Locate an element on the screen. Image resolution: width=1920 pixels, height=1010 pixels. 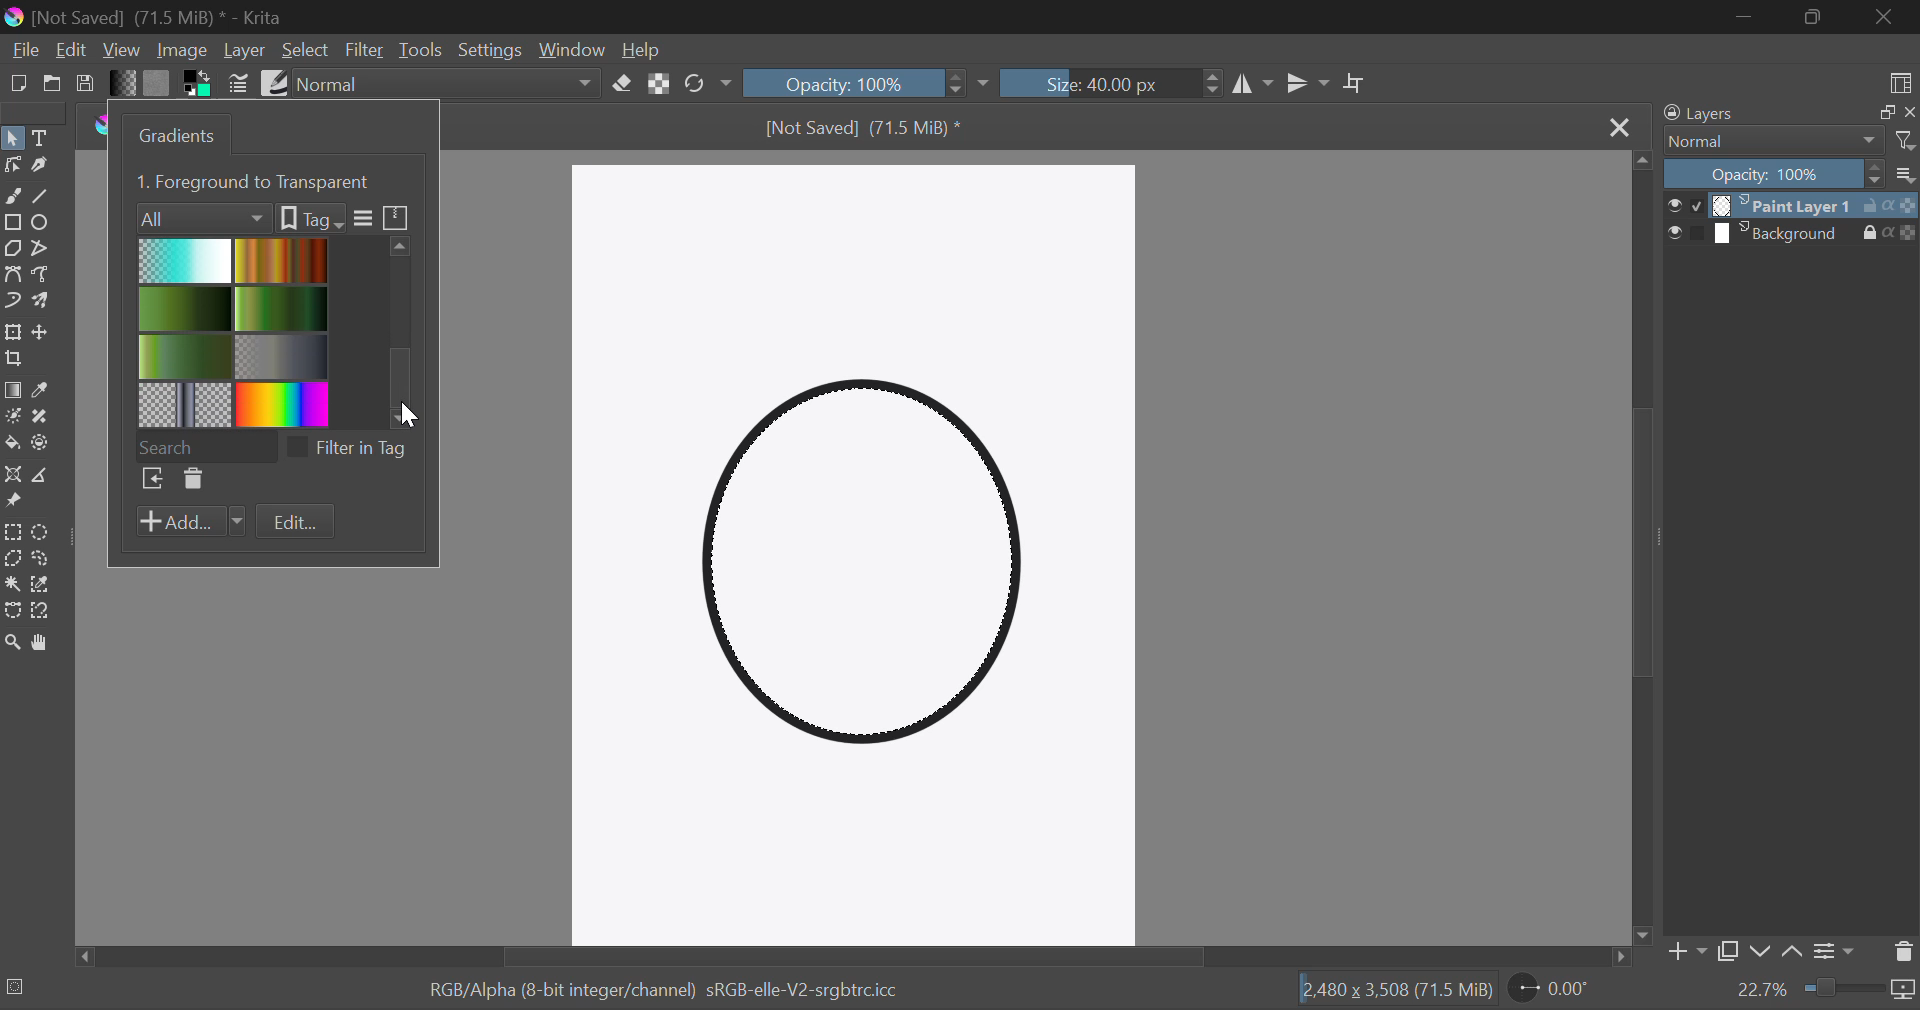
Line is located at coordinates (43, 197).